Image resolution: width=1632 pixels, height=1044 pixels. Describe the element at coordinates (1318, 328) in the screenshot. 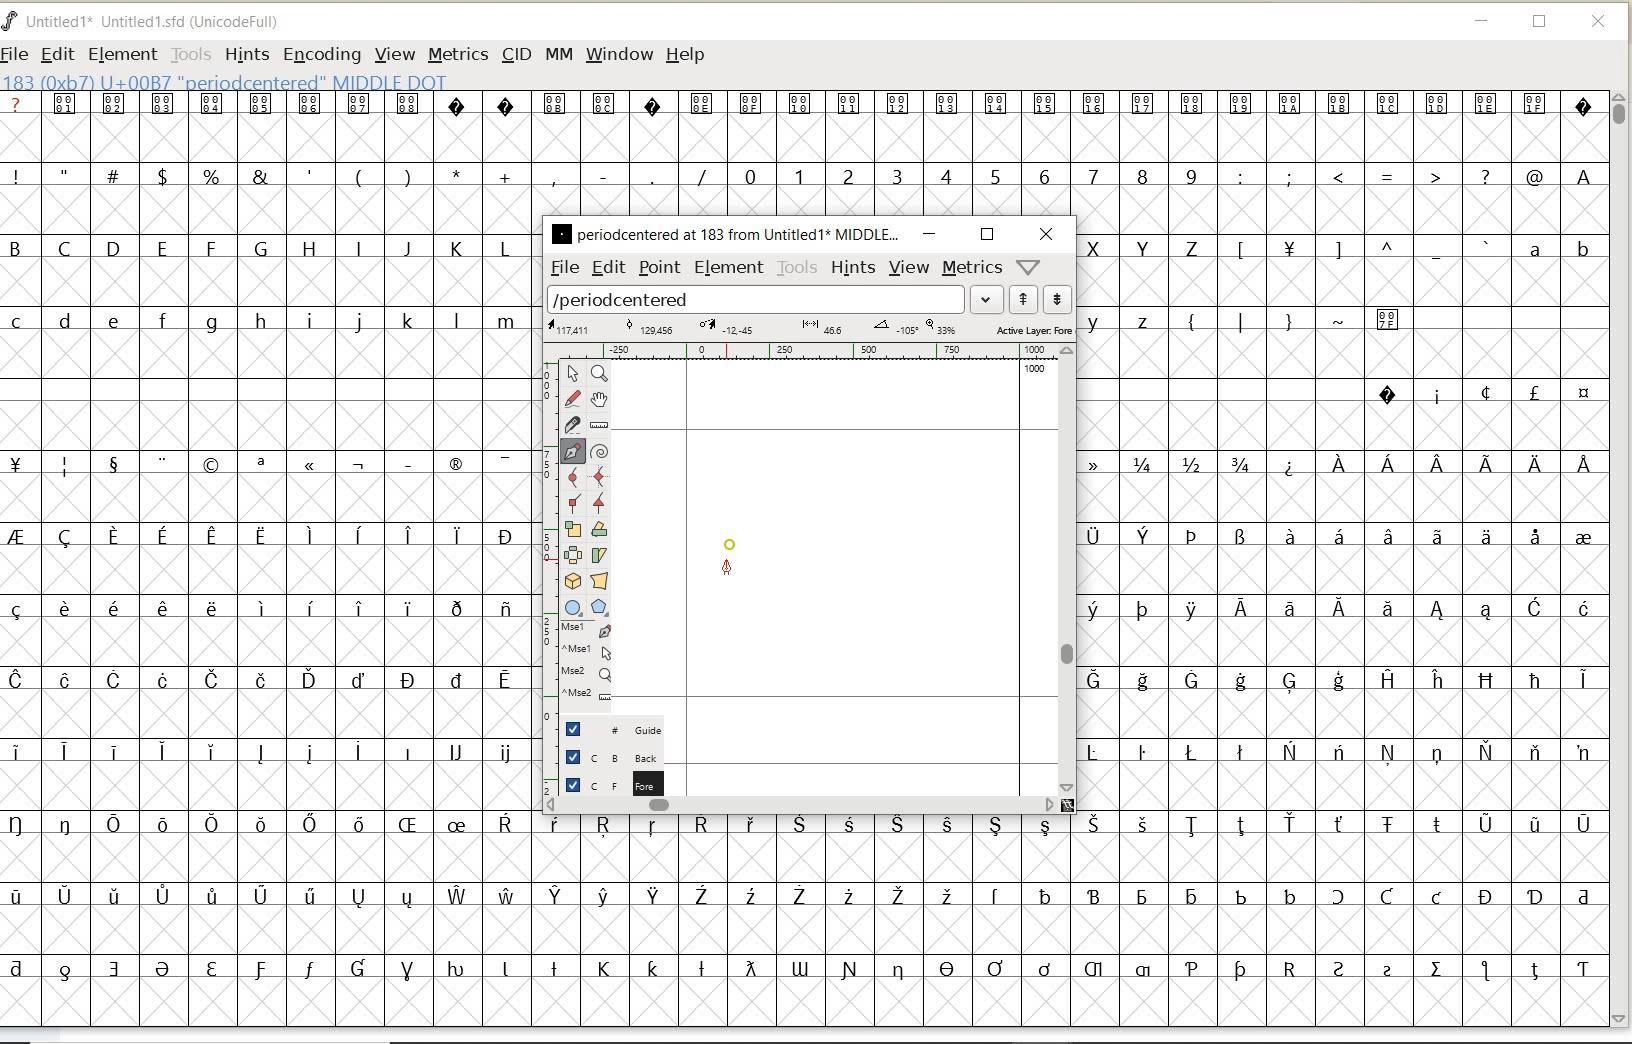

I see `special characters` at that location.